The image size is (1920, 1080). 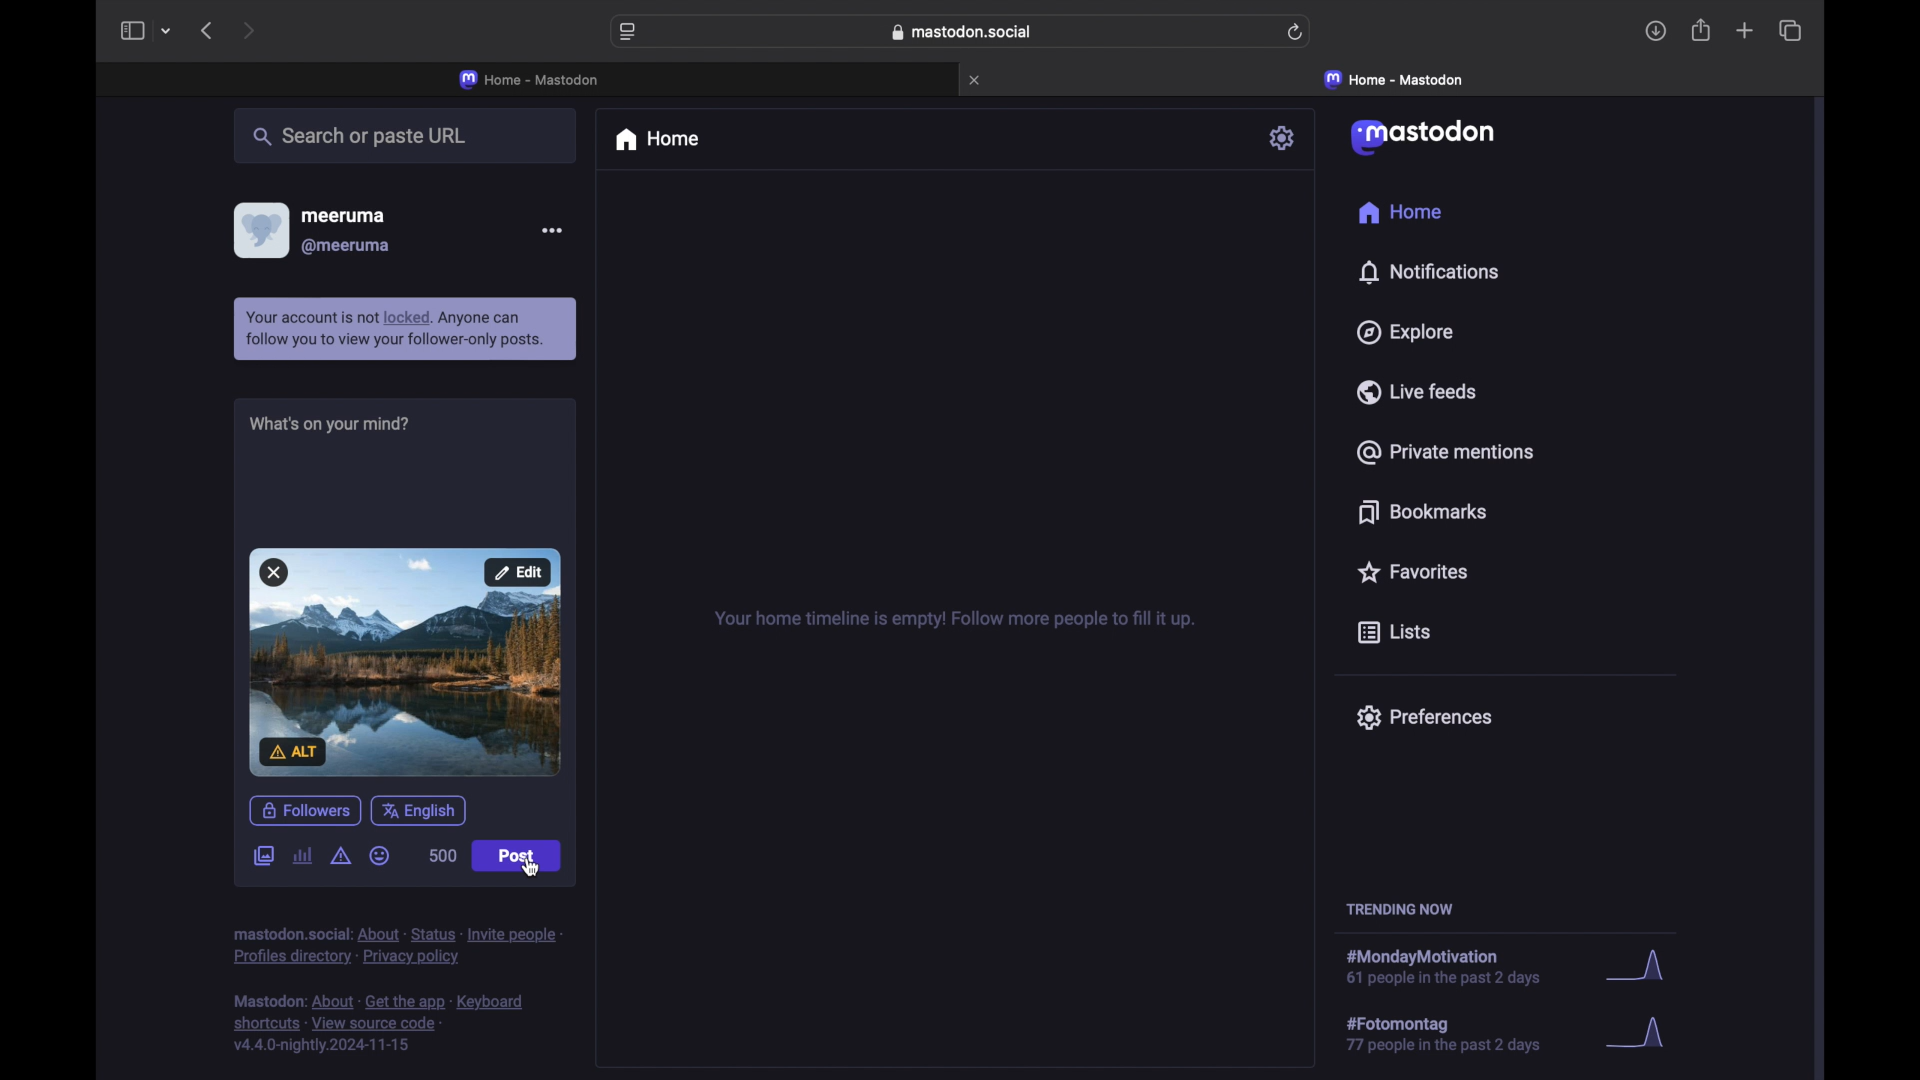 I want to click on footnote, so click(x=395, y=946).